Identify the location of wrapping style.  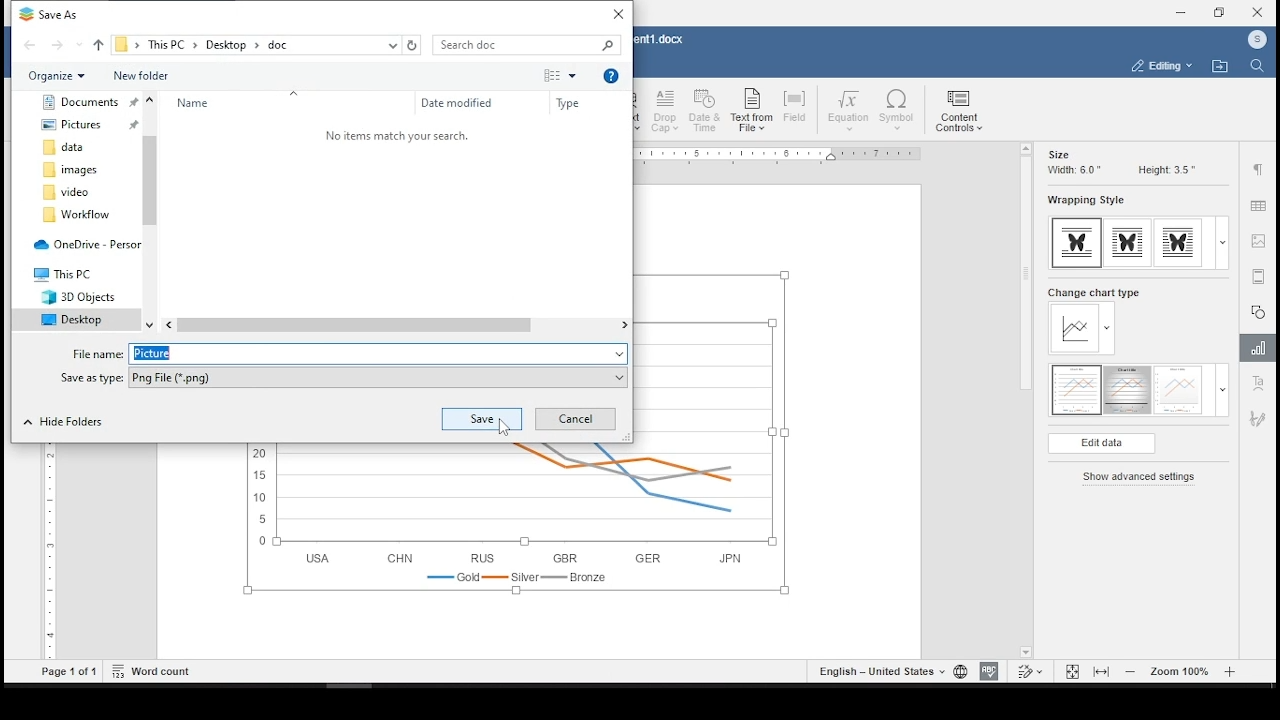
(1128, 244).